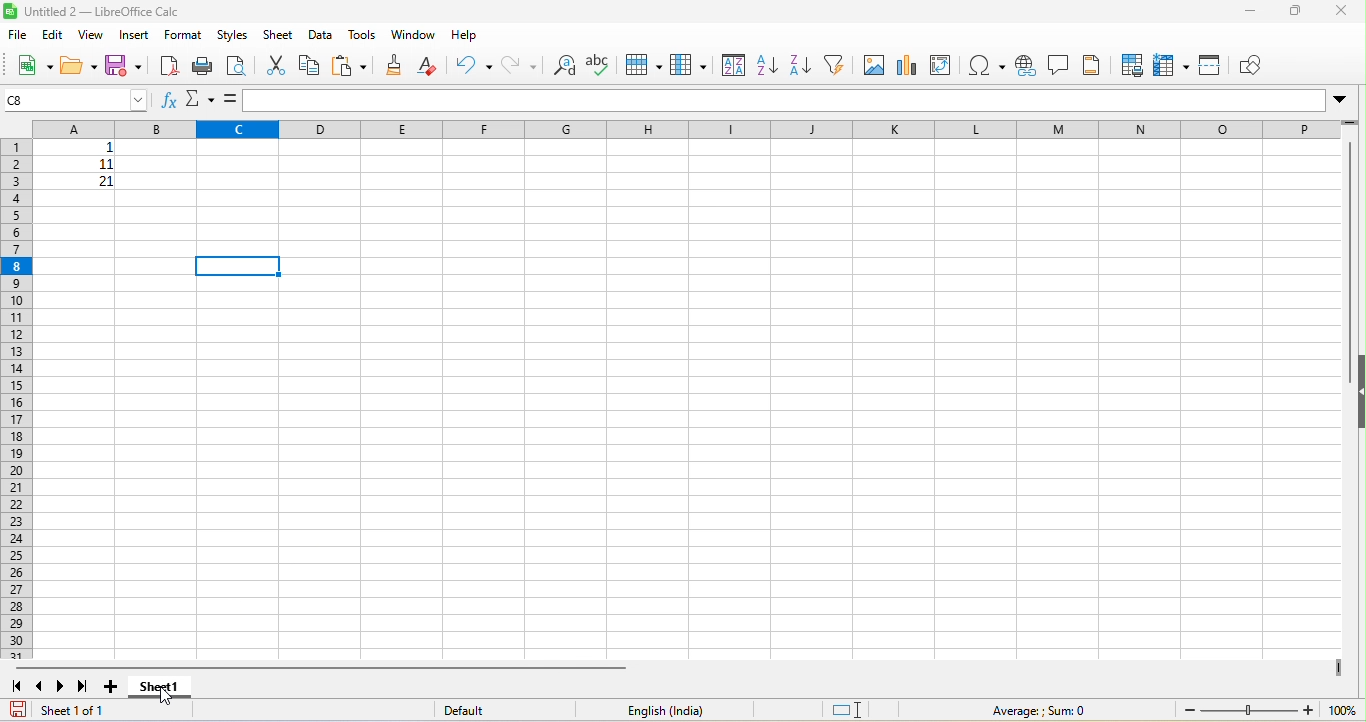  Describe the element at coordinates (1059, 64) in the screenshot. I see `comments` at that location.